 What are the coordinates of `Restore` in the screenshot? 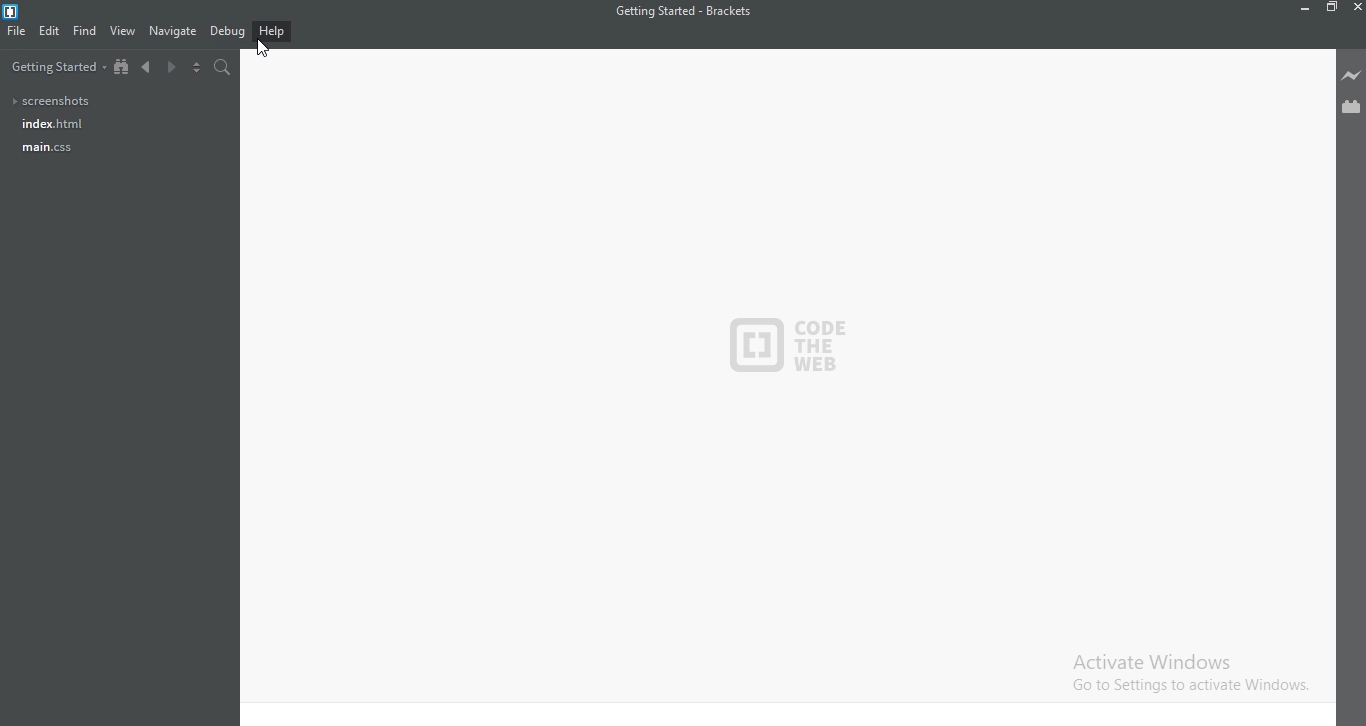 It's located at (1334, 10).